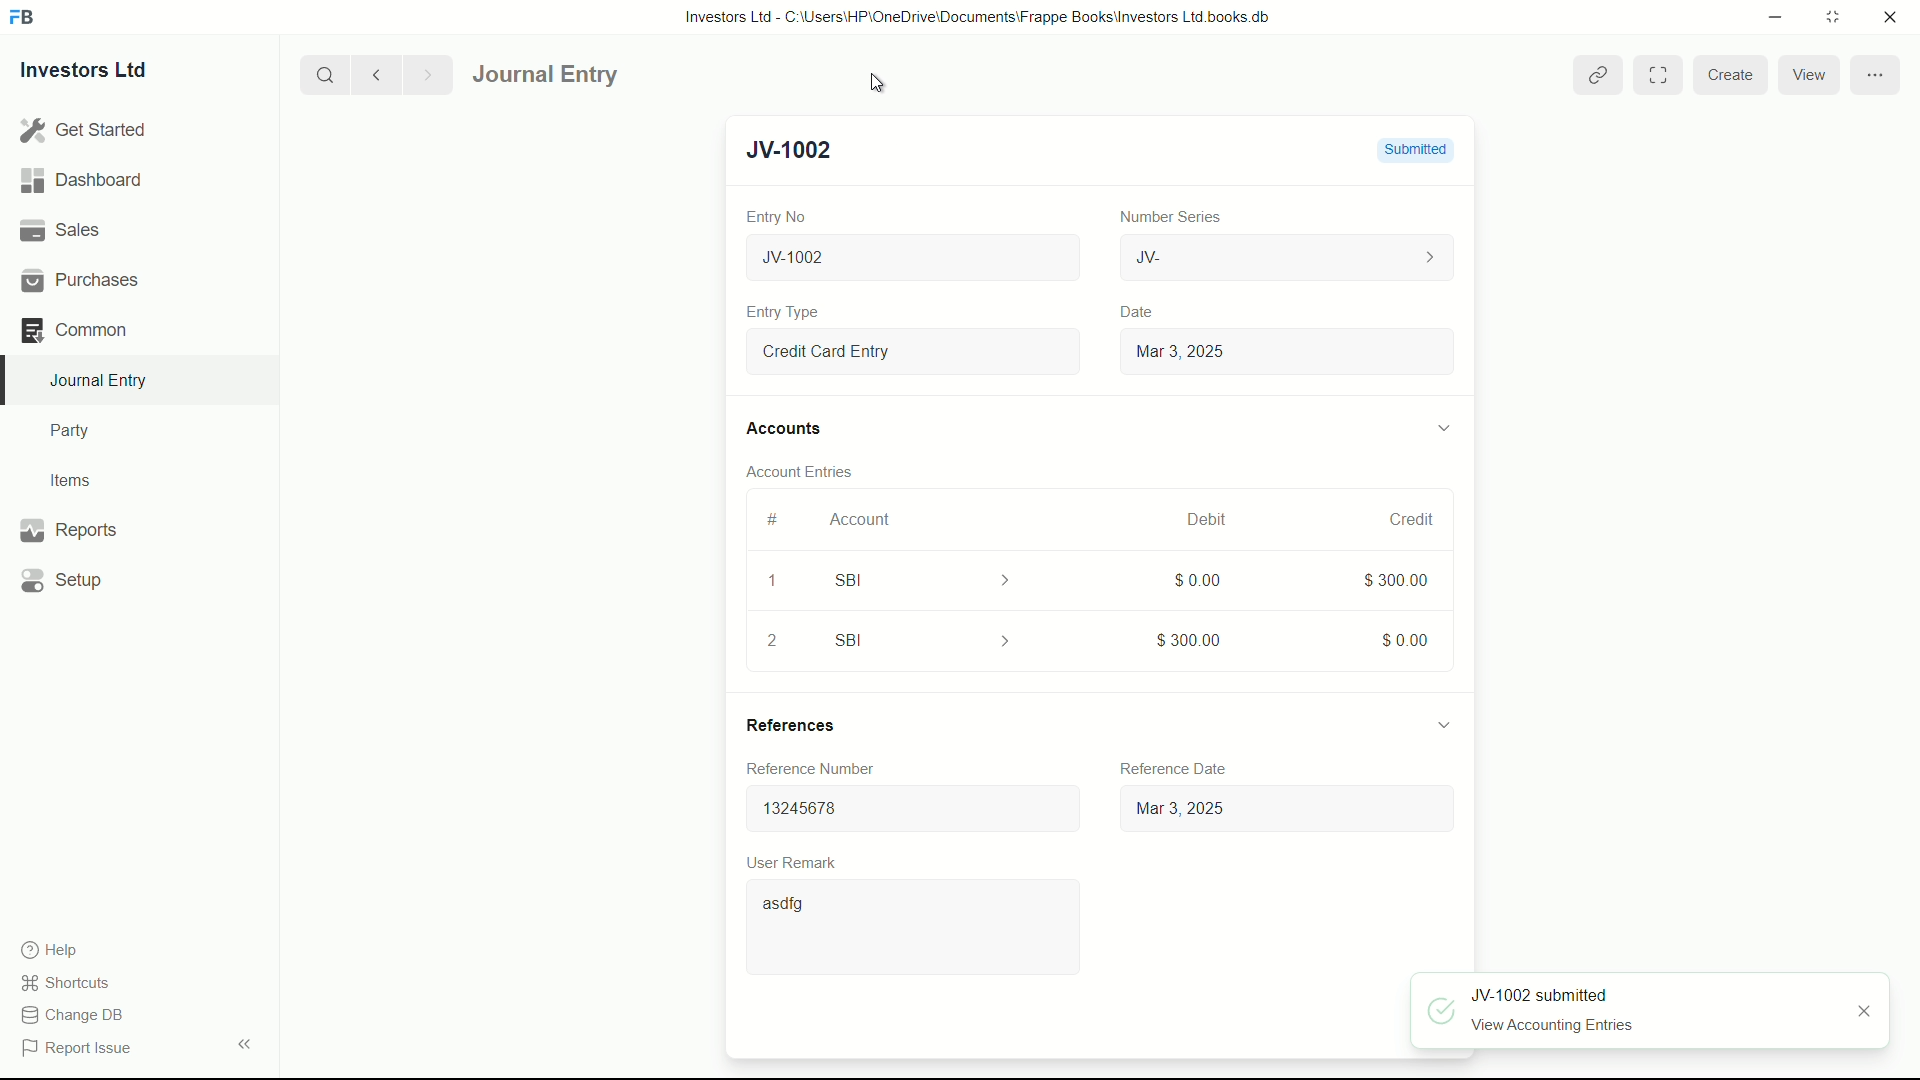 The image size is (1920, 1080). What do you see at coordinates (1440, 1013) in the screenshot?
I see `approved icon` at bounding box center [1440, 1013].